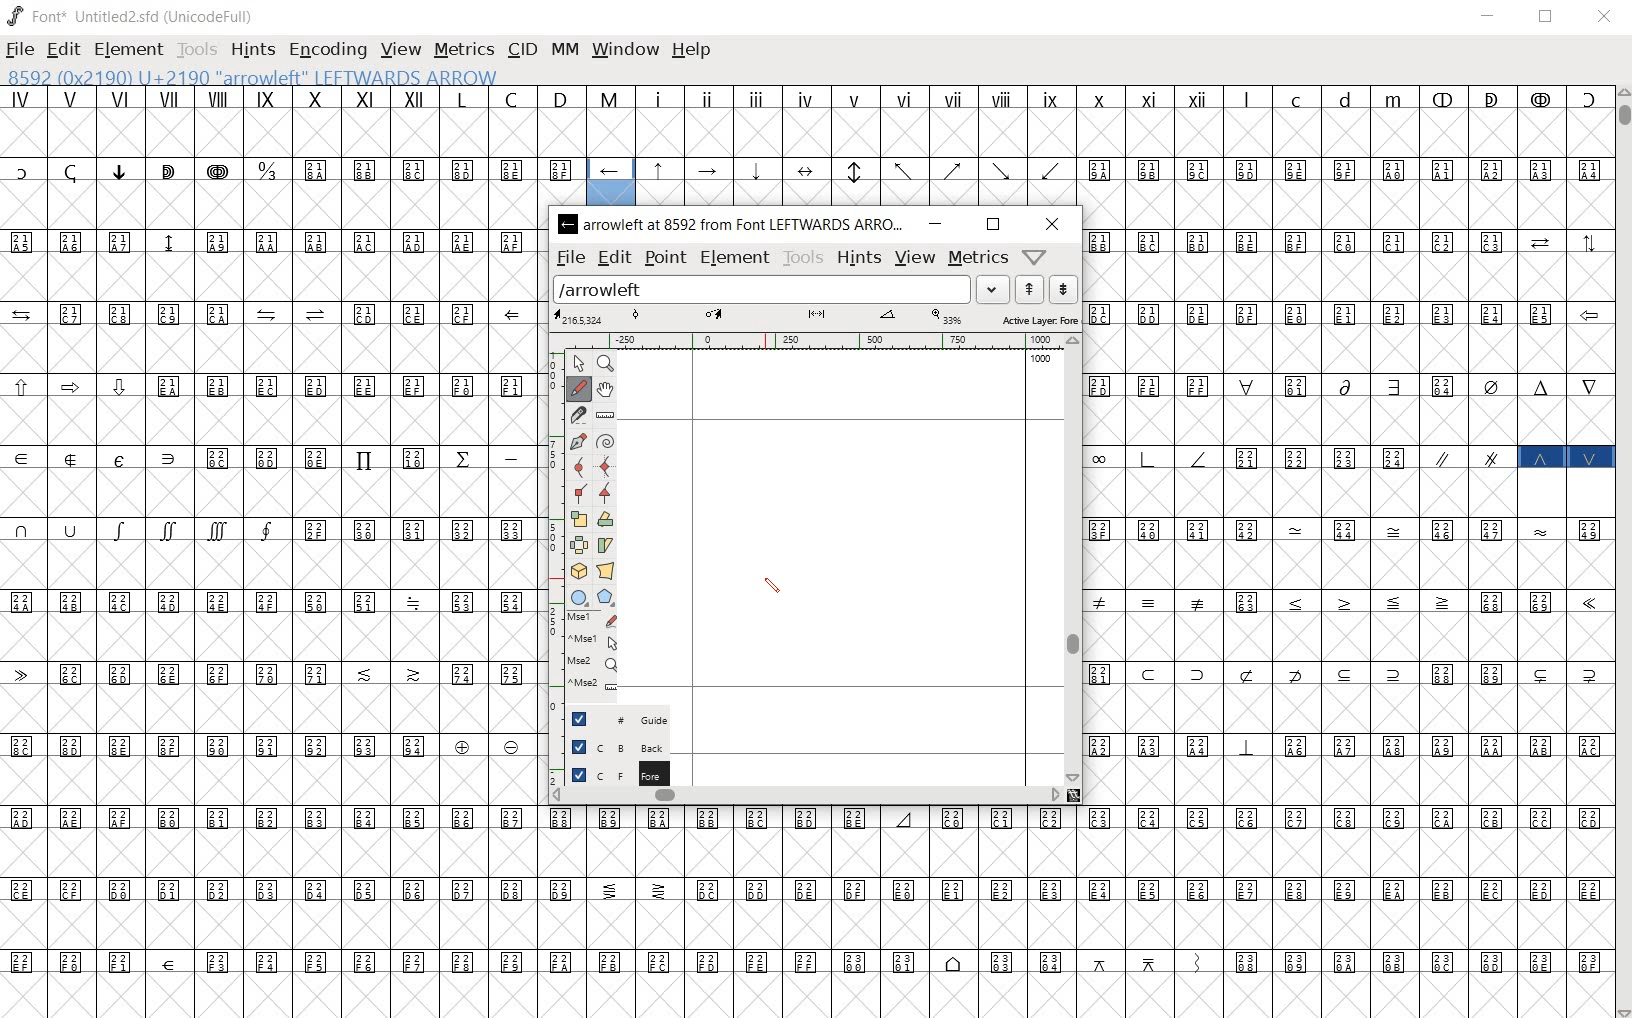  I want to click on edit, so click(62, 51).